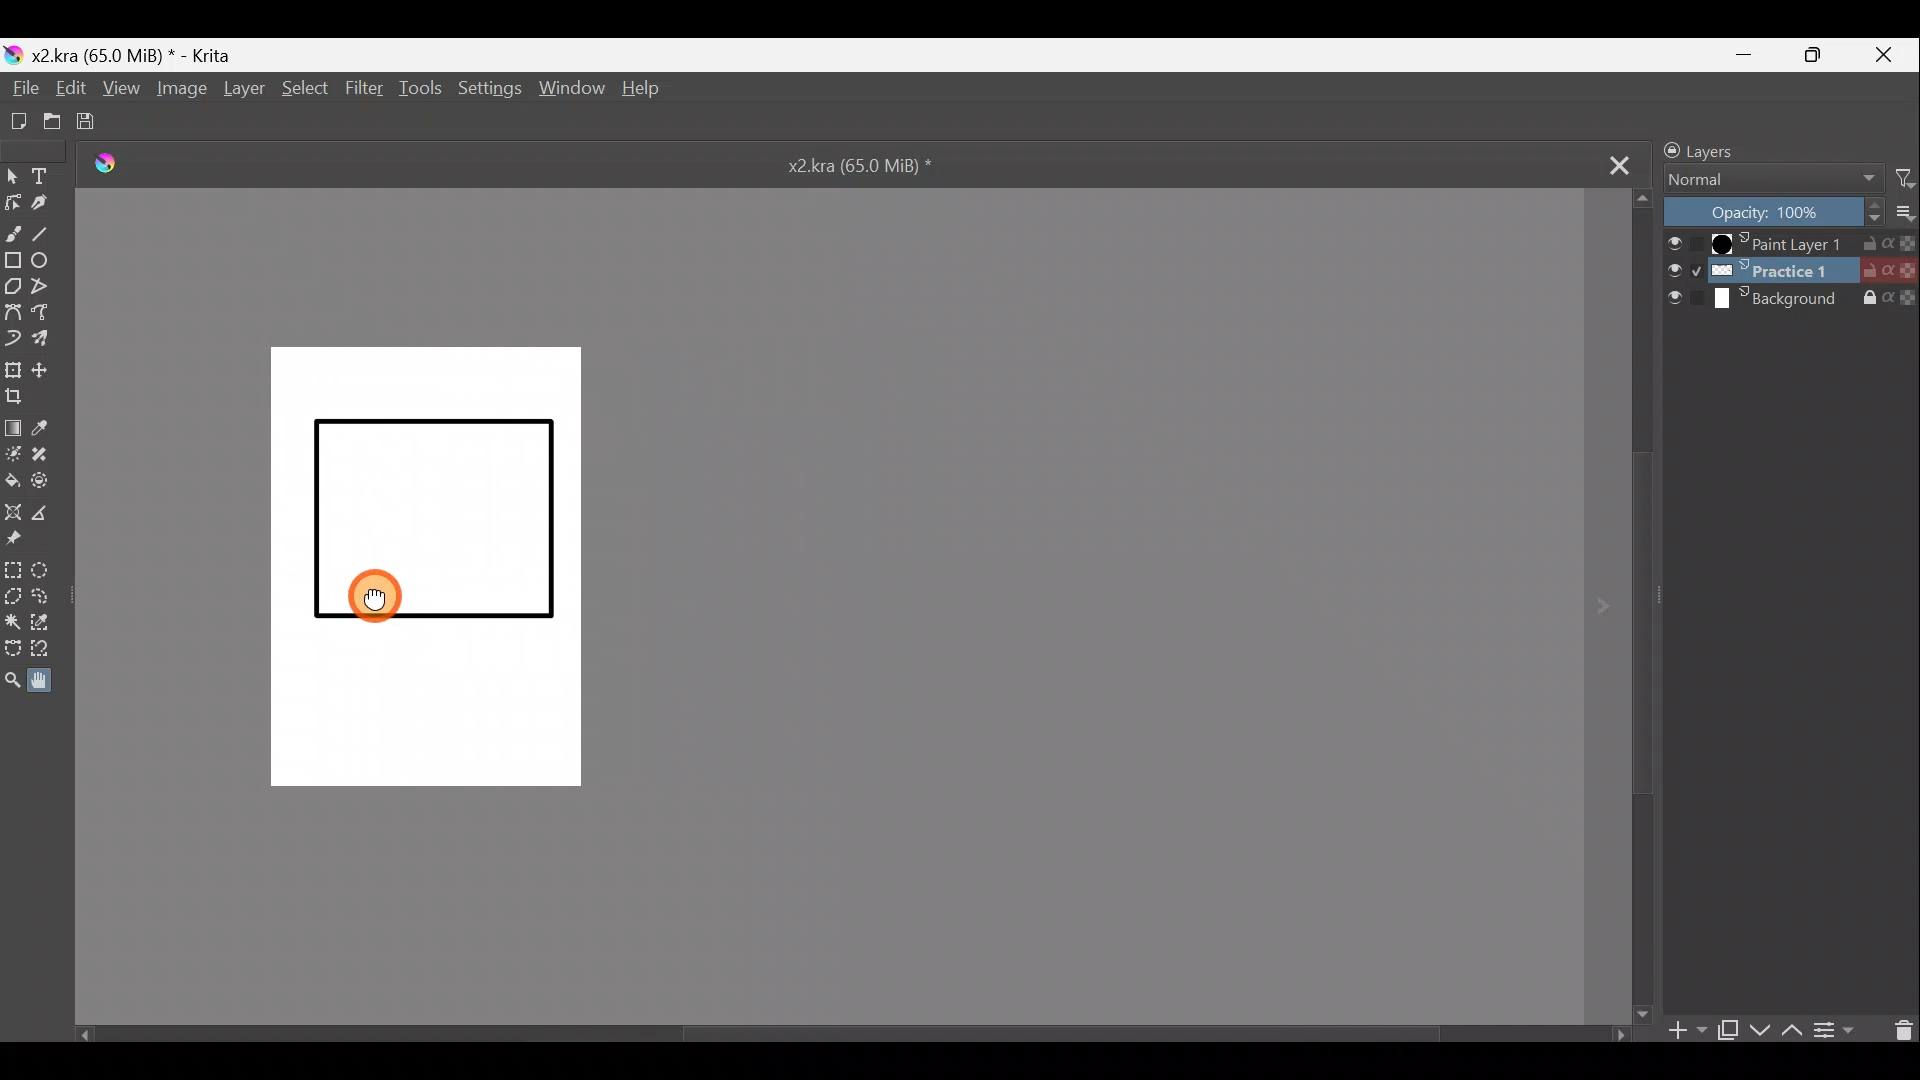 The image size is (1920, 1080). Describe the element at coordinates (1884, 56) in the screenshot. I see `Close` at that location.